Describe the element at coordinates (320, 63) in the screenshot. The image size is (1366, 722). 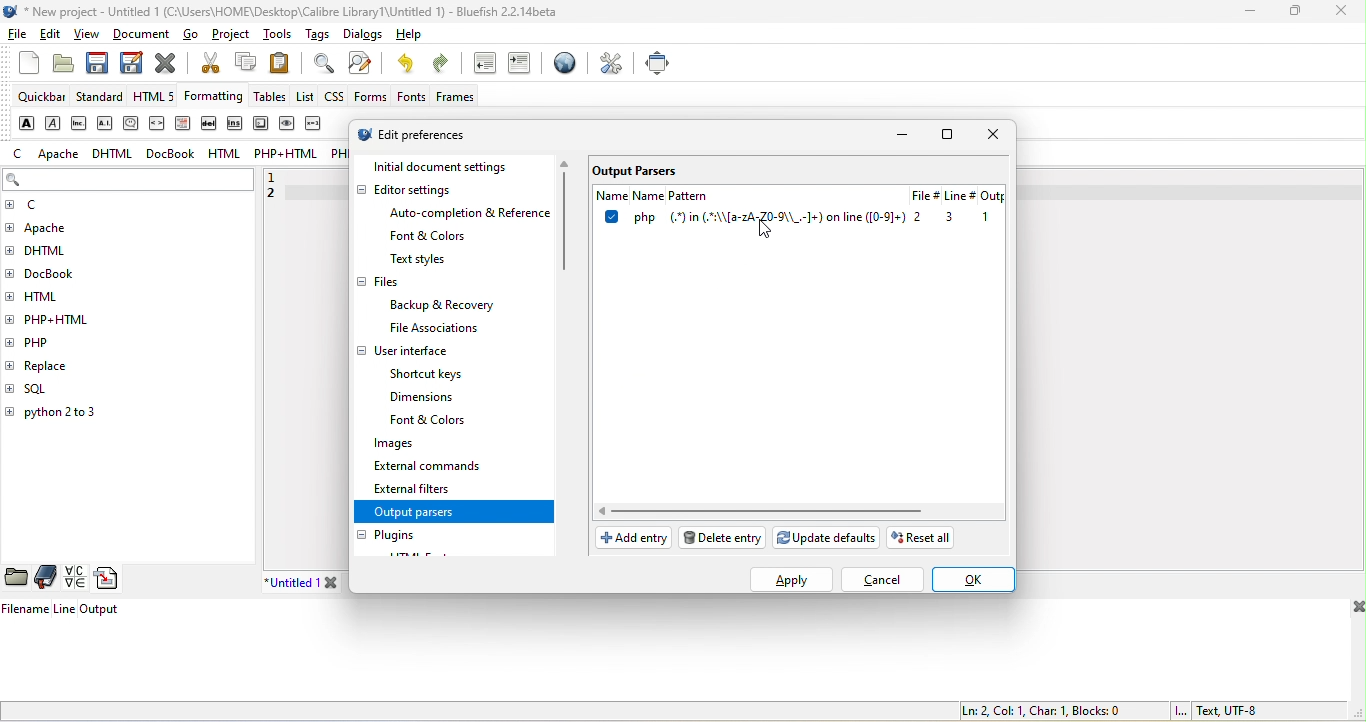
I see `find` at that location.